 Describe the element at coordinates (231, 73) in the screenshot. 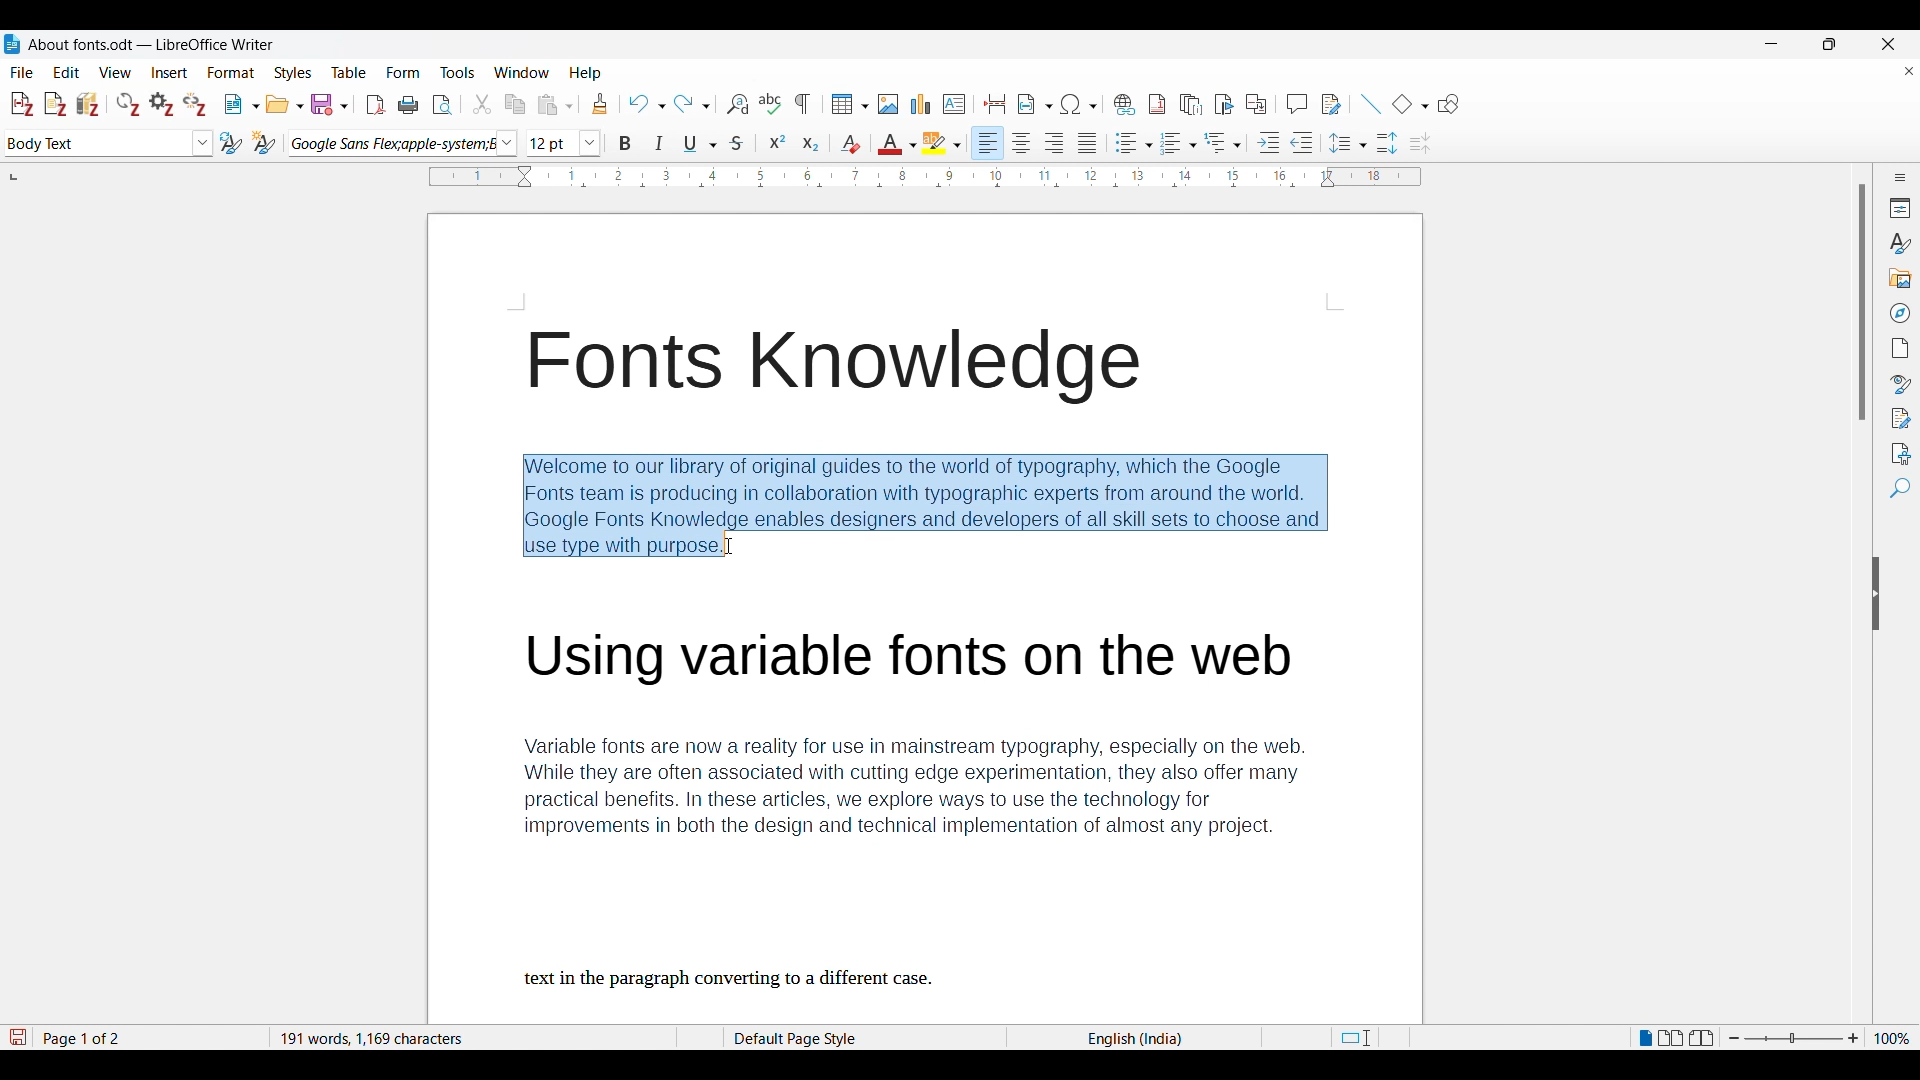

I see `Format menu` at that location.